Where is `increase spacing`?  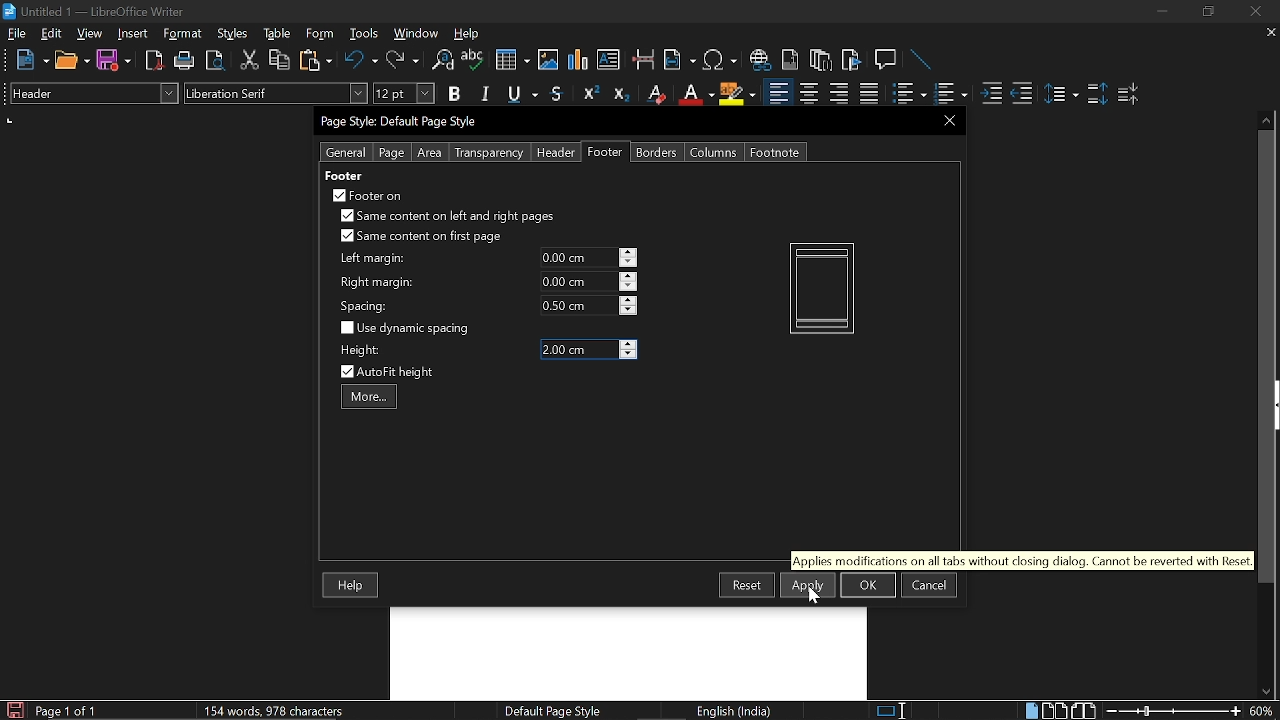
increase spacing is located at coordinates (629, 299).